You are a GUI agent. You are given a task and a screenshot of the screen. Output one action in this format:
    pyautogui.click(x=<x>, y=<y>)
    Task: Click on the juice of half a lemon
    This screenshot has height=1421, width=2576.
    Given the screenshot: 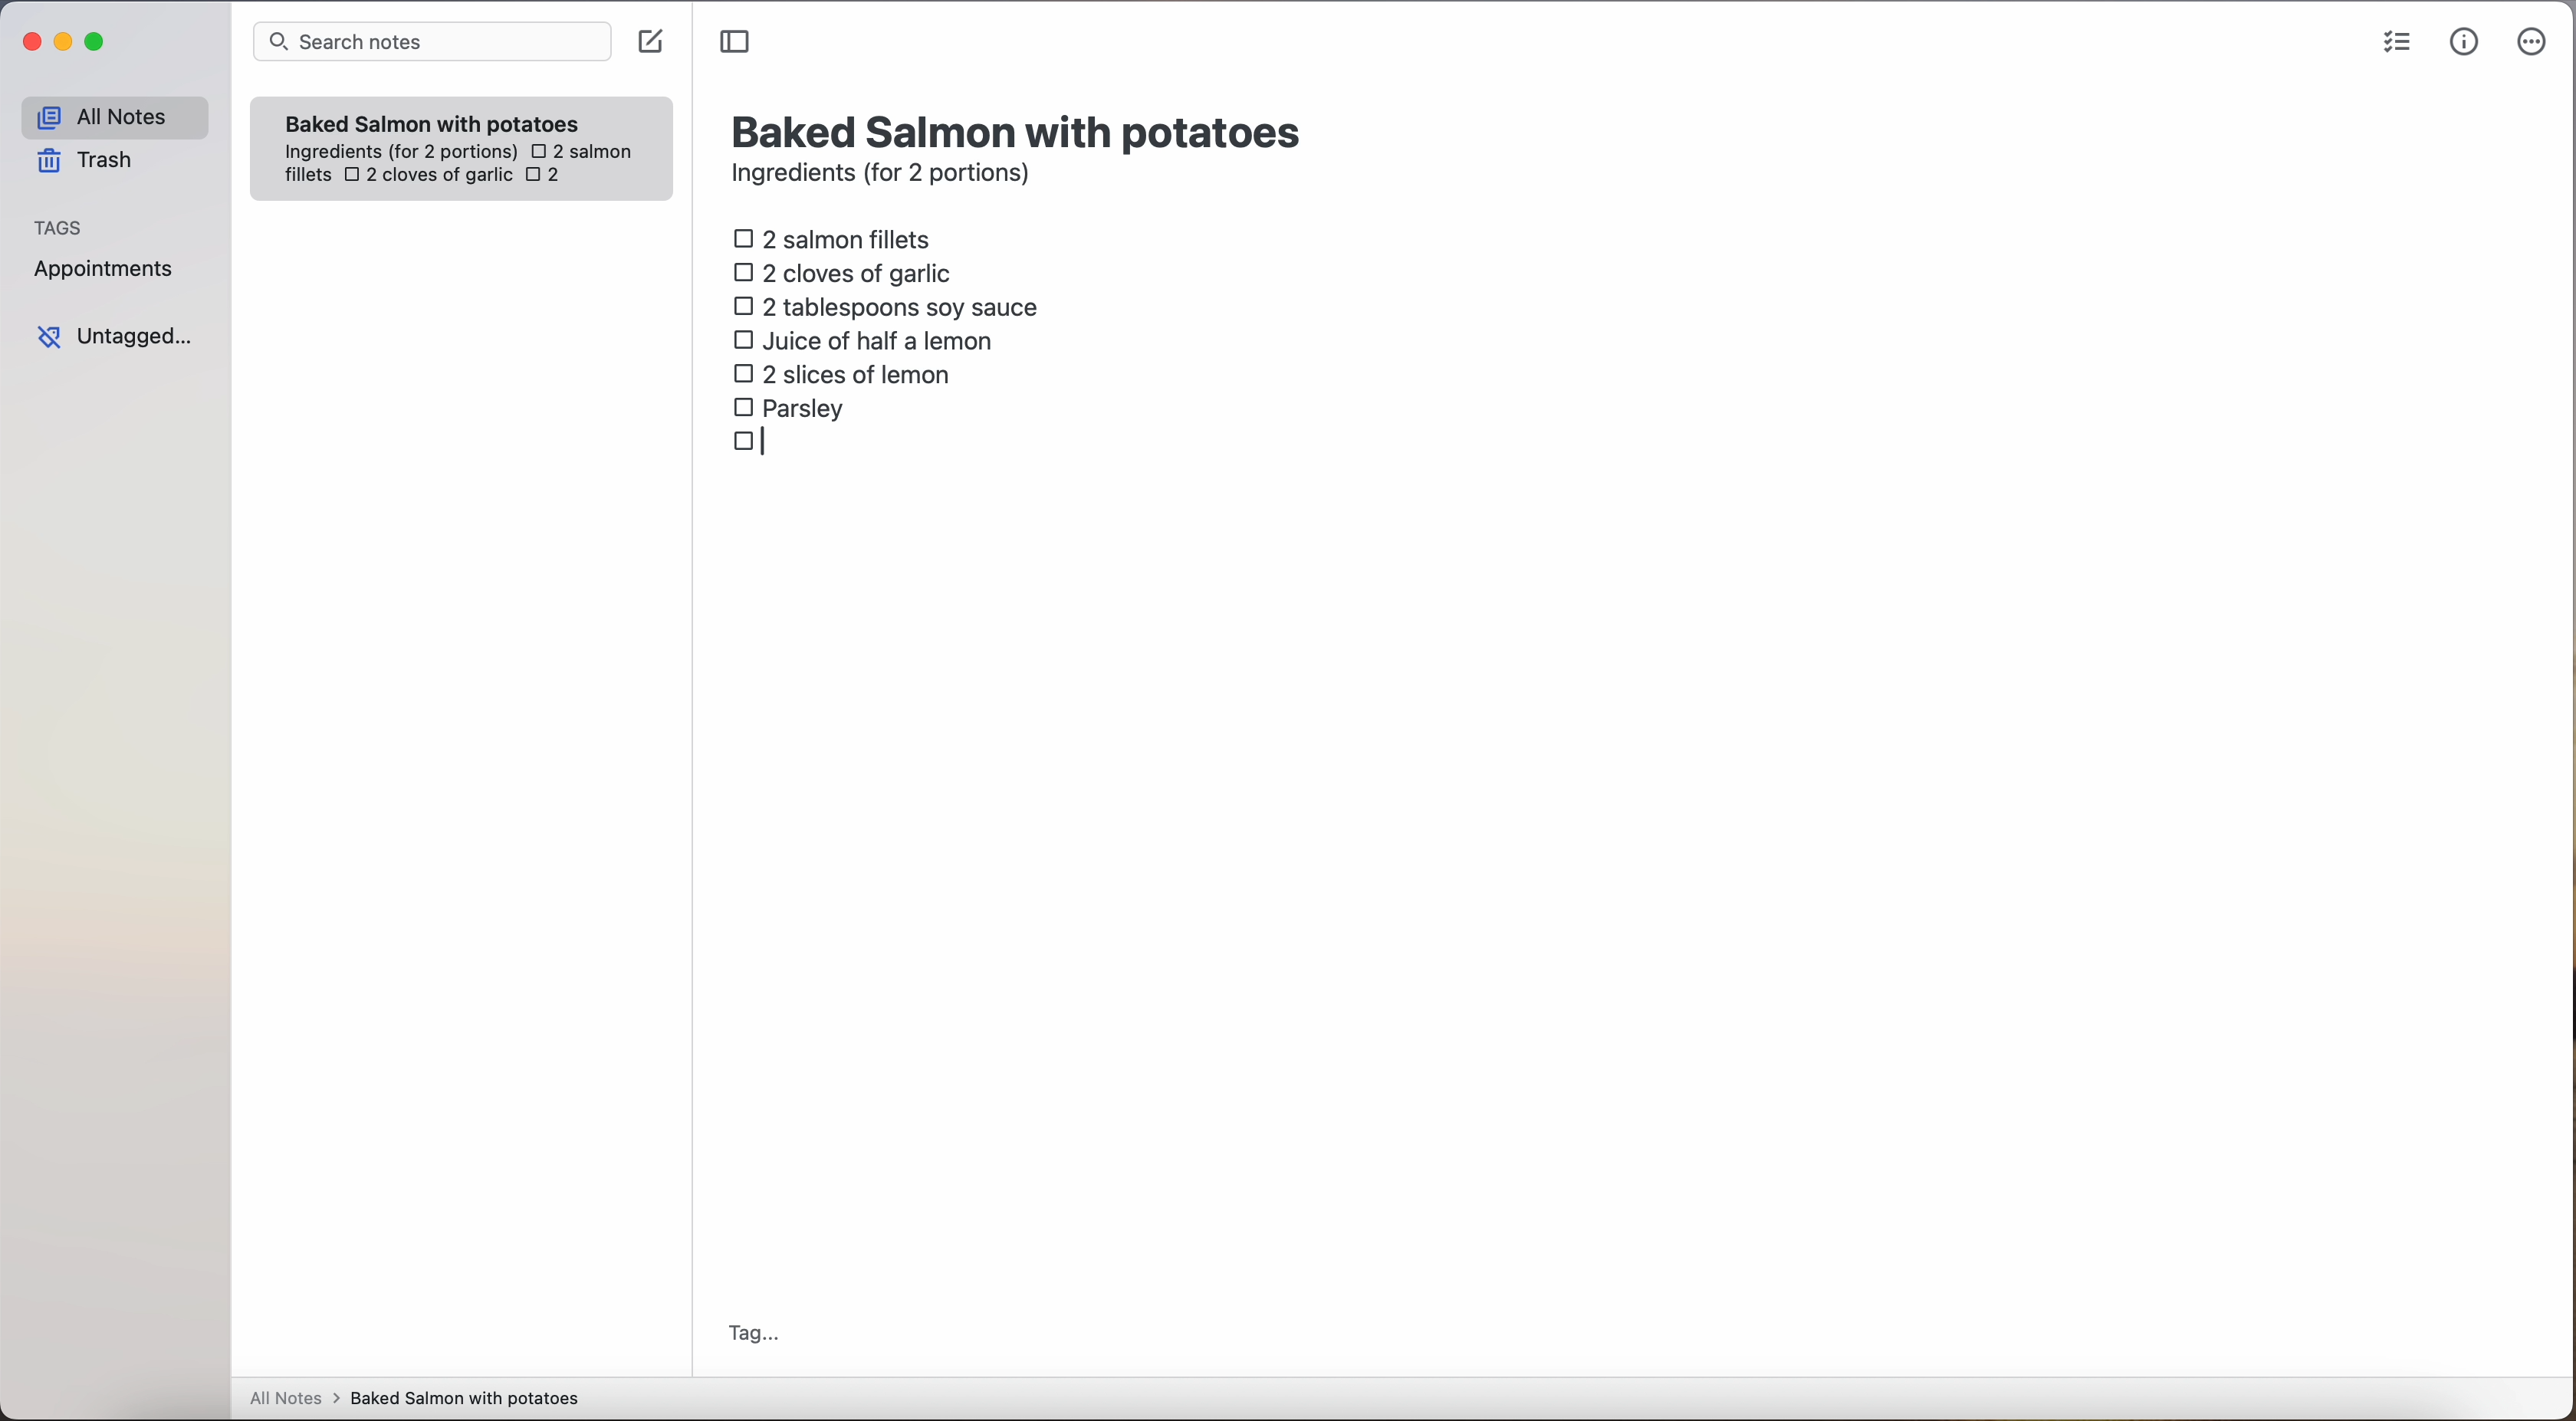 What is the action you would take?
    pyautogui.click(x=869, y=340)
    